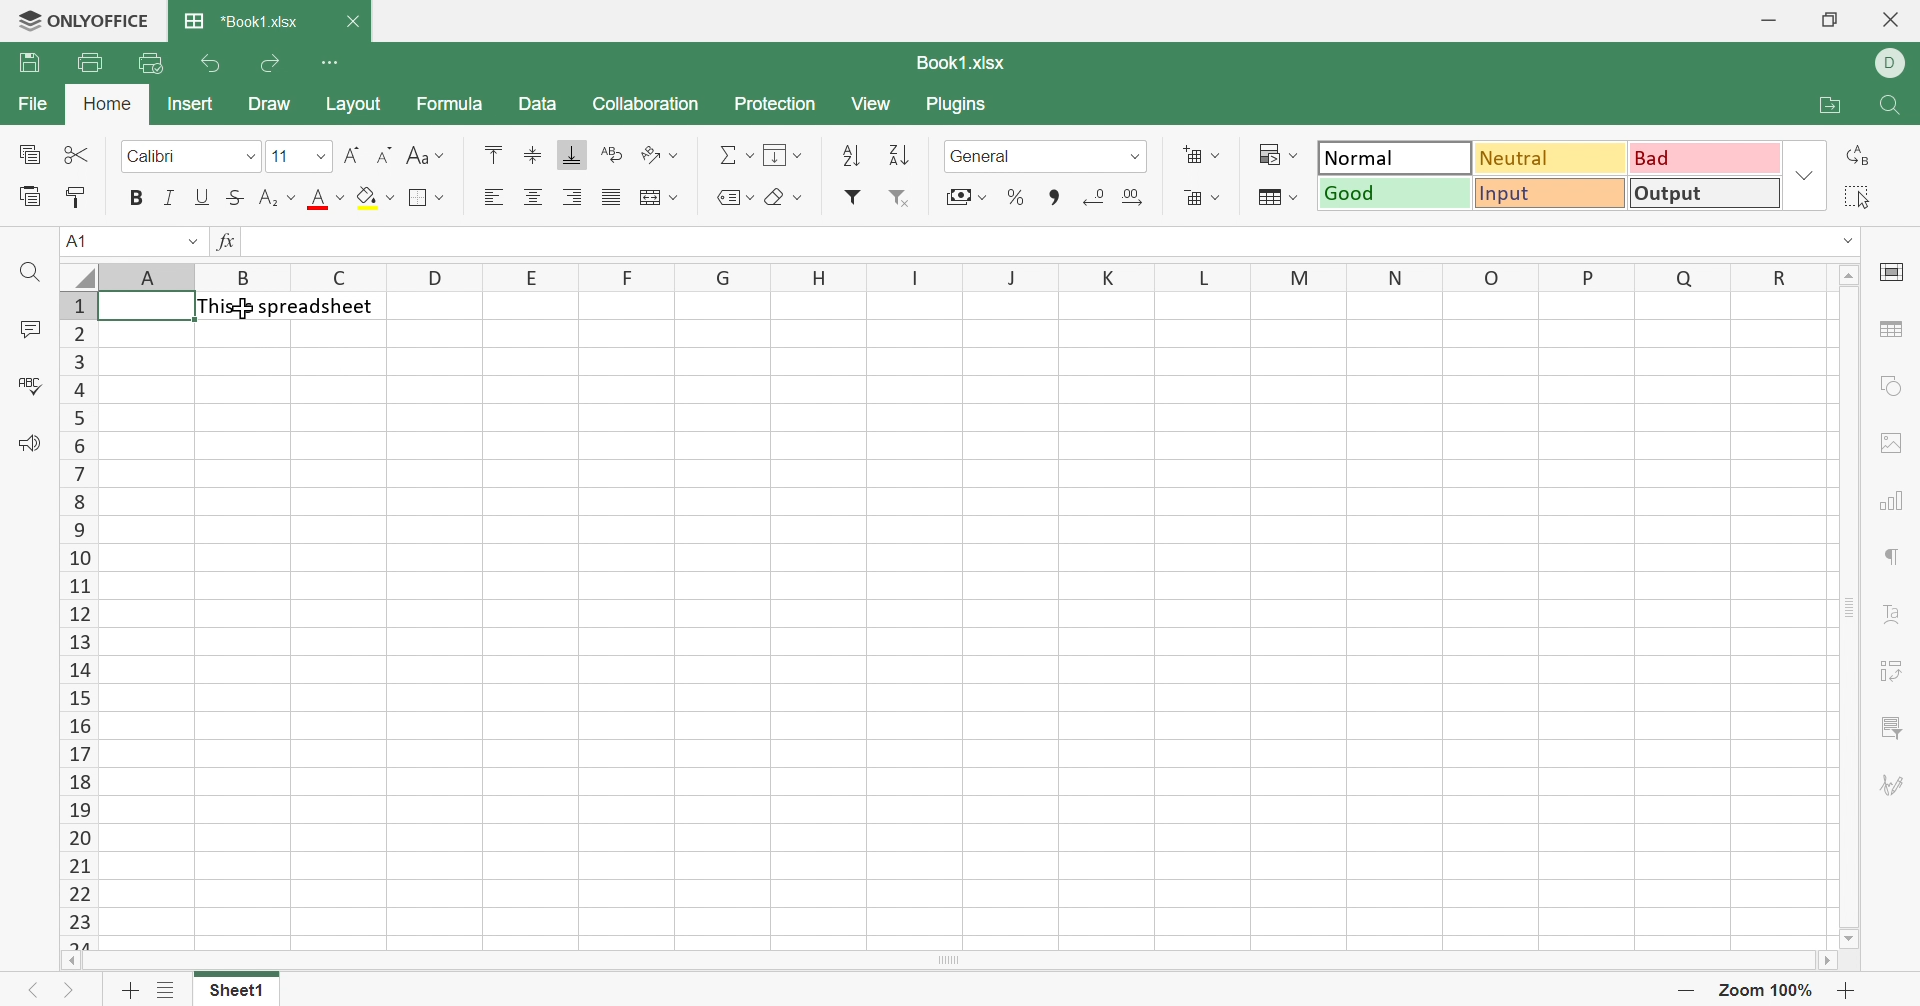 The image size is (1920, 1006). Describe the element at coordinates (1893, 62) in the screenshot. I see `DELL` at that location.